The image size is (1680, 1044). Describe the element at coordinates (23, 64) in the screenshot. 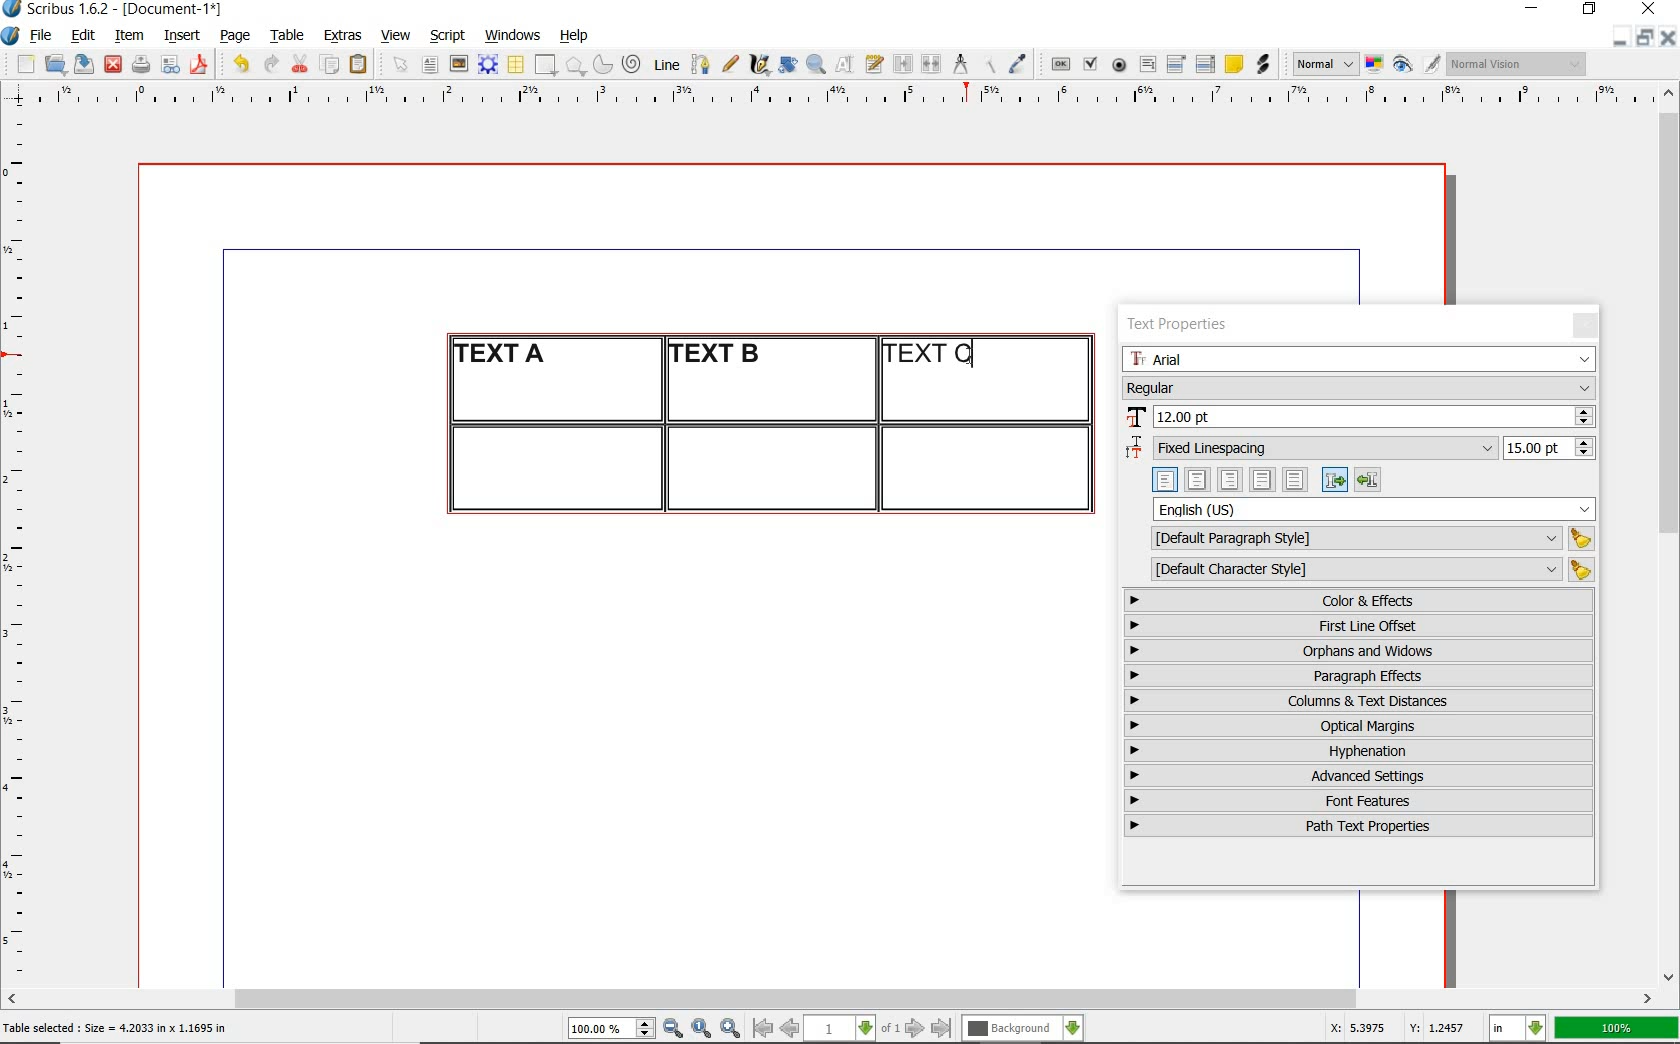

I see `new` at that location.